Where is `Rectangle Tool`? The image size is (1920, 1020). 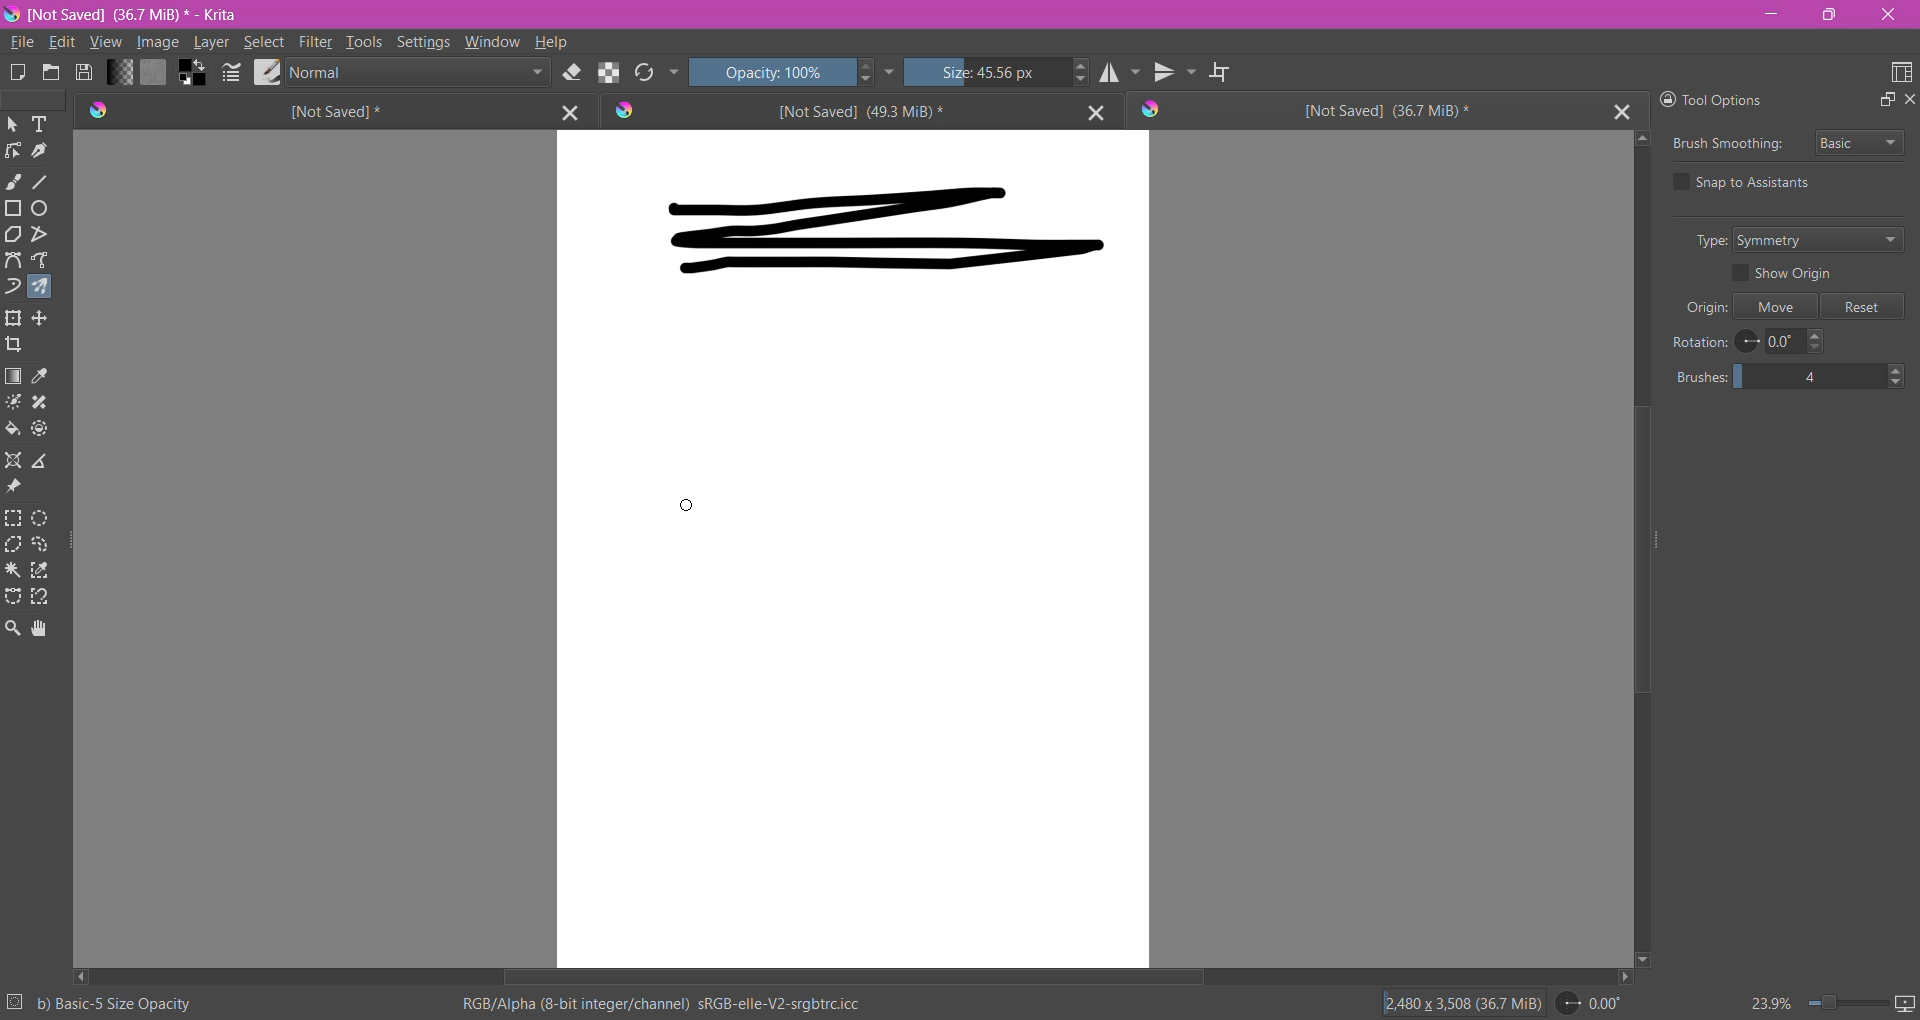
Rectangle Tool is located at coordinates (14, 208).